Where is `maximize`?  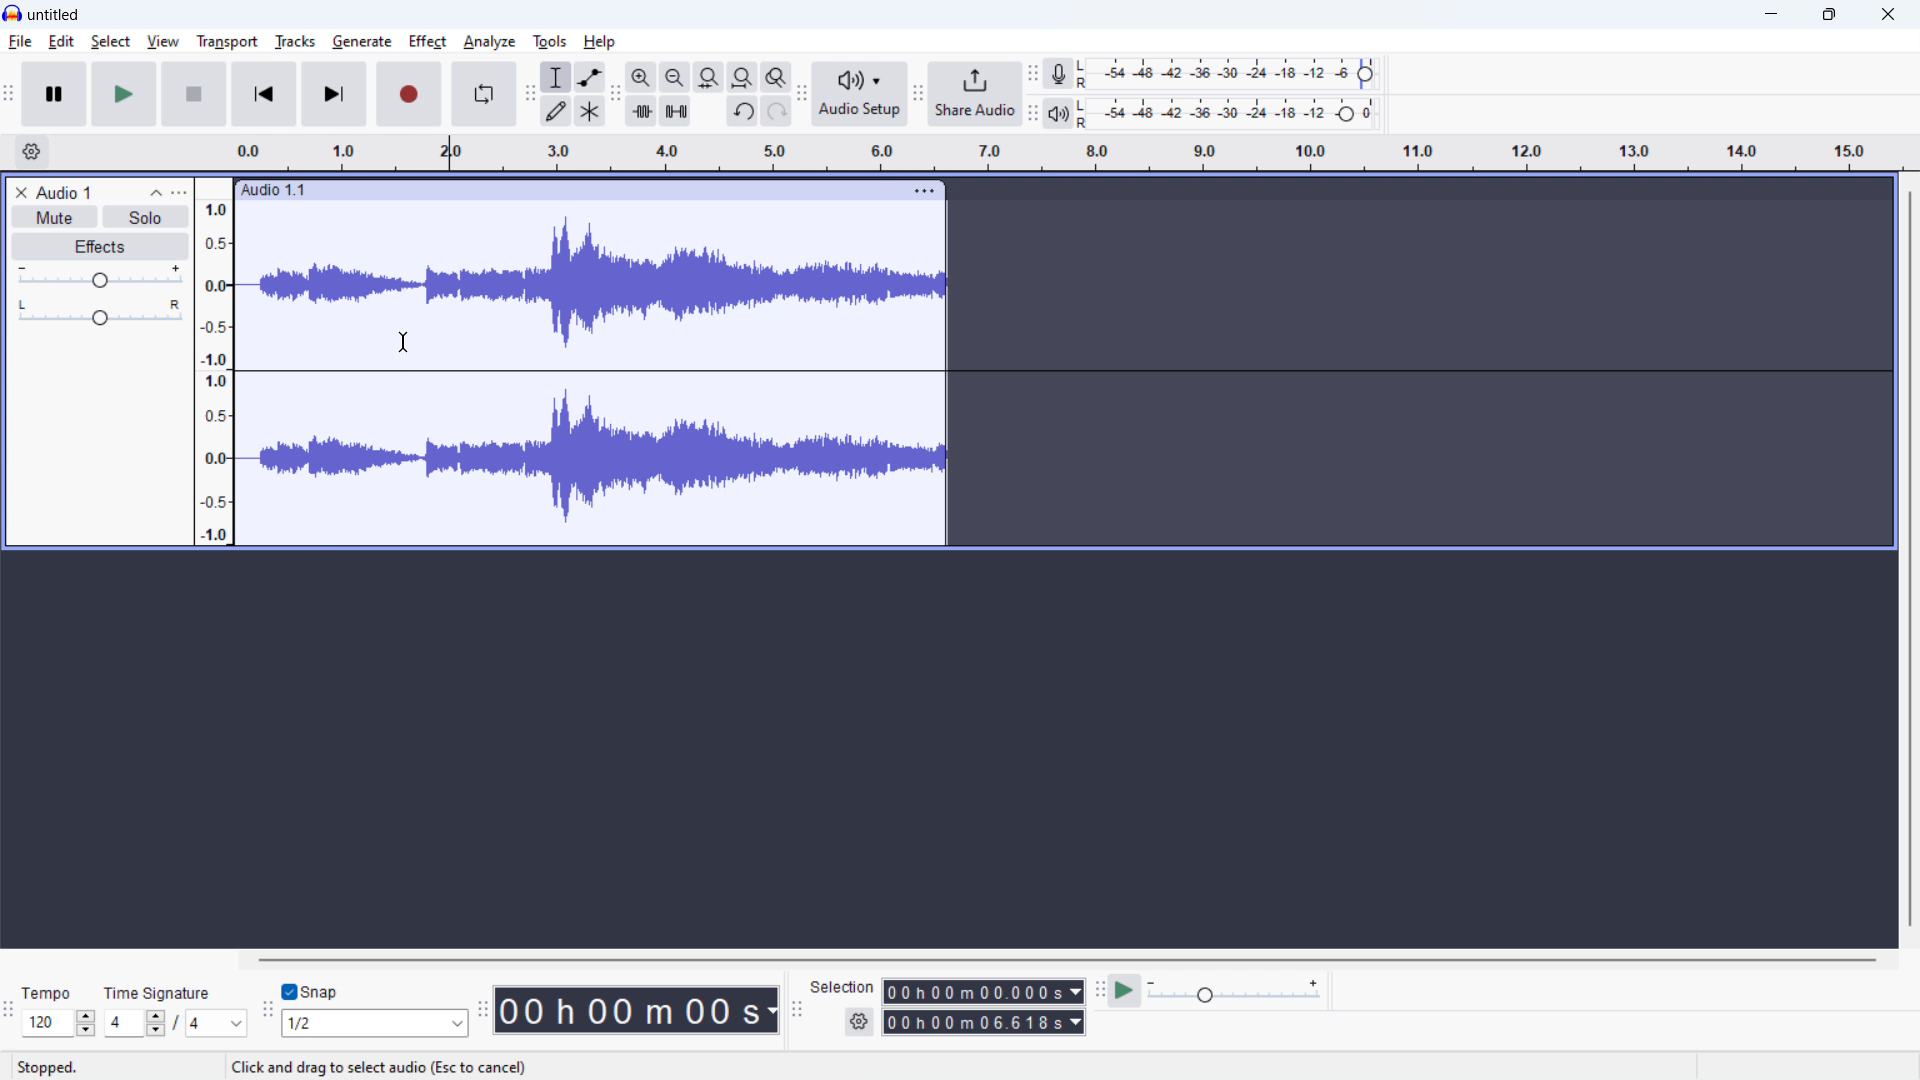 maximize is located at coordinates (1828, 15).